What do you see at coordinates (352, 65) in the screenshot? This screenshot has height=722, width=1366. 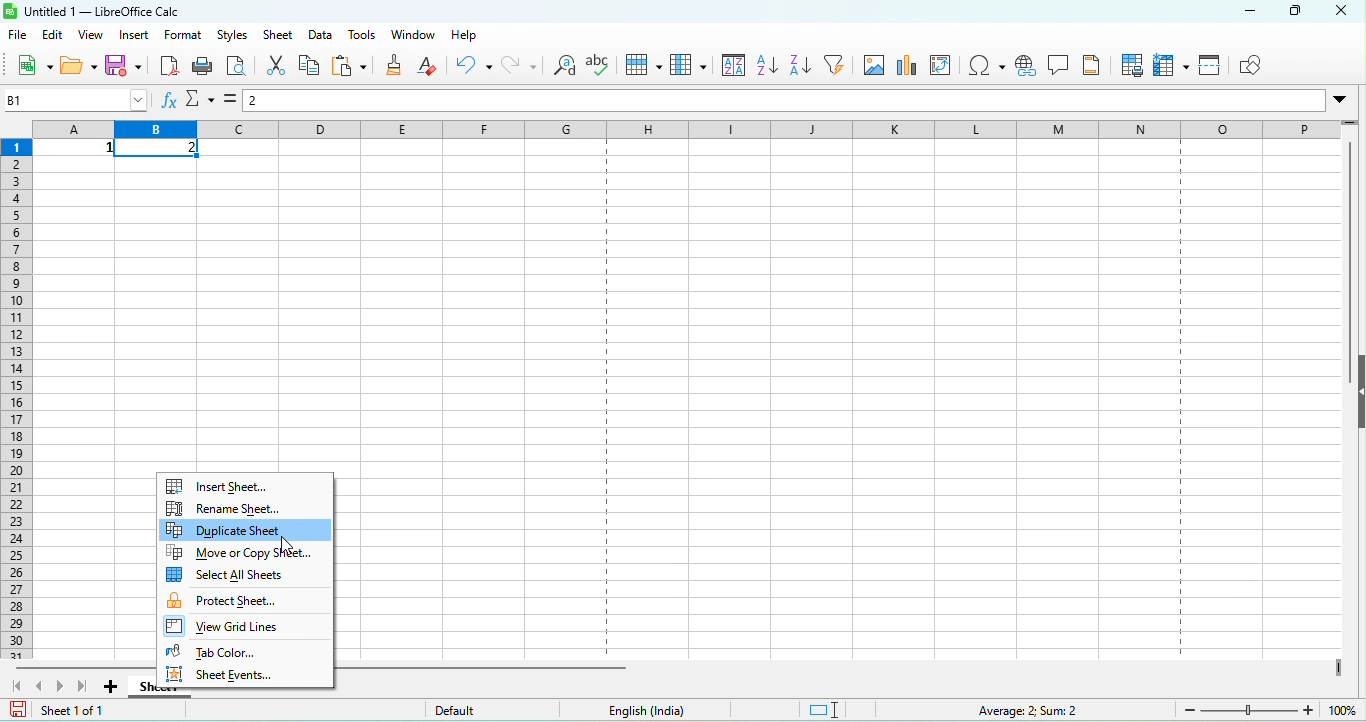 I see `paste` at bounding box center [352, 65].